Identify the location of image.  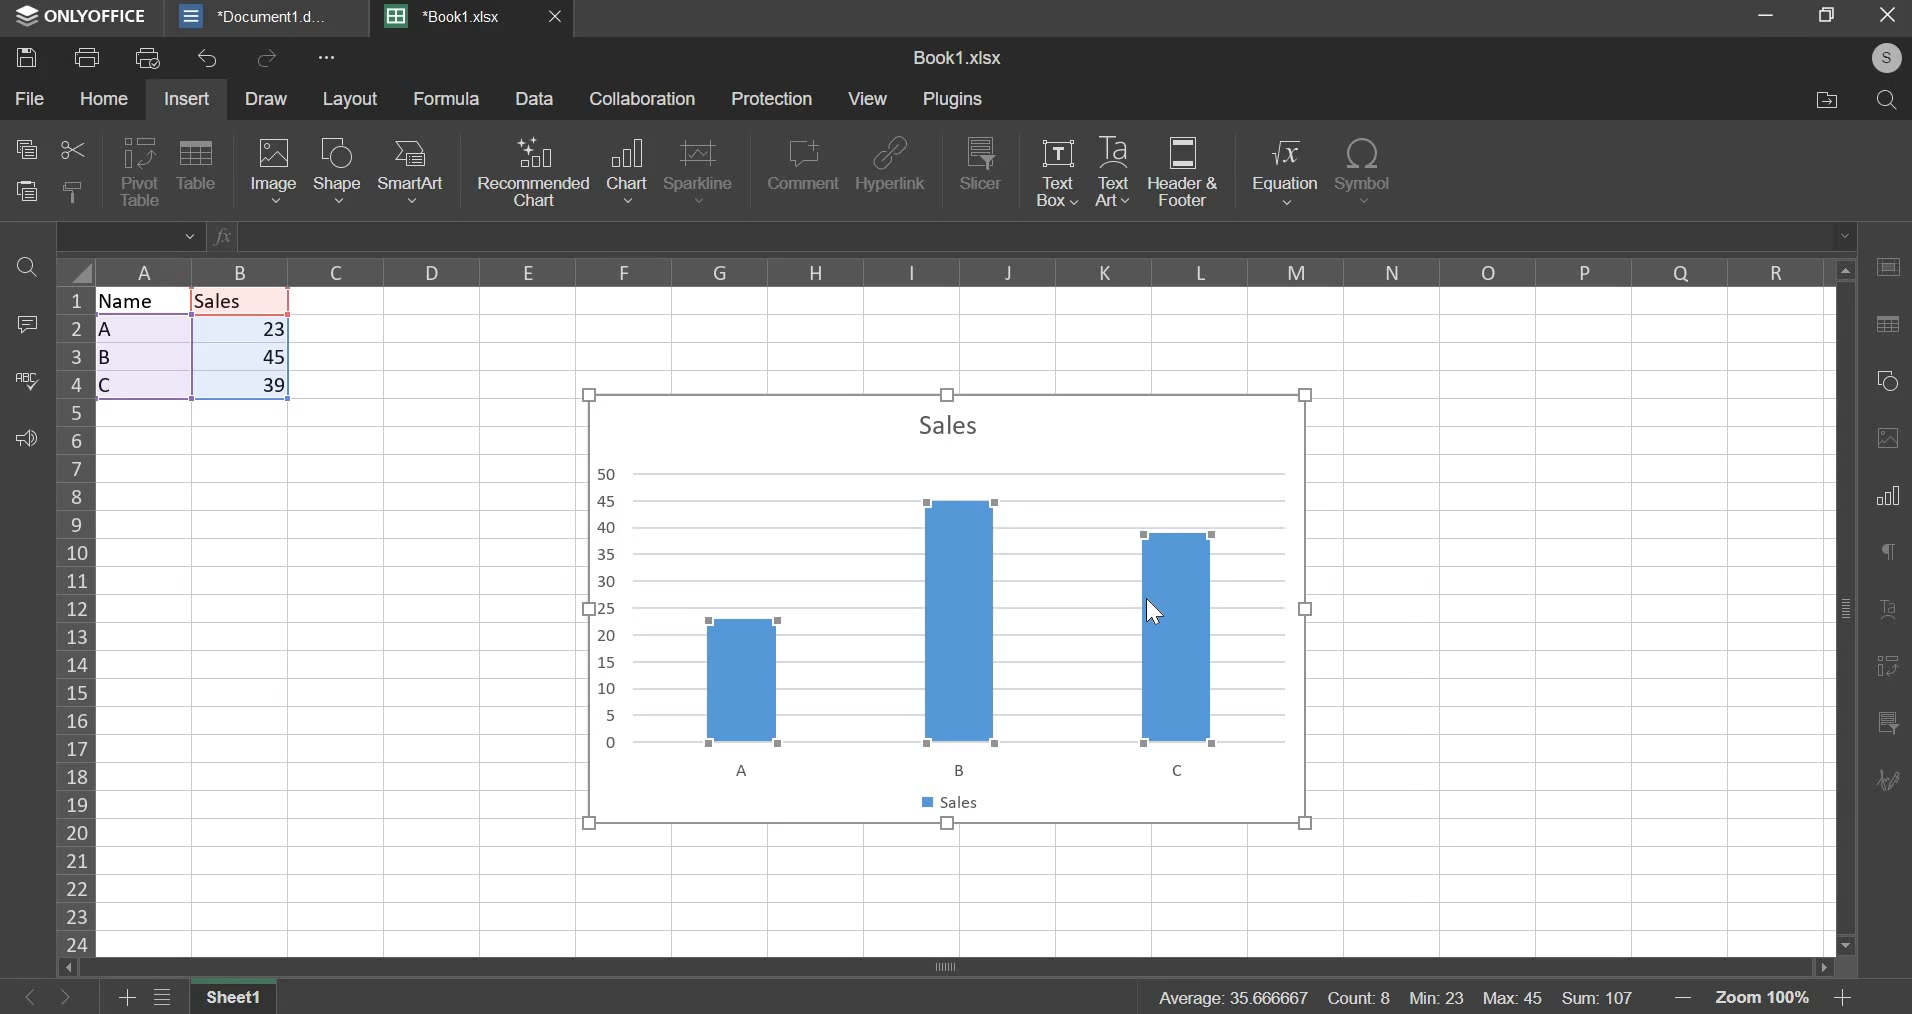
(275, 170).